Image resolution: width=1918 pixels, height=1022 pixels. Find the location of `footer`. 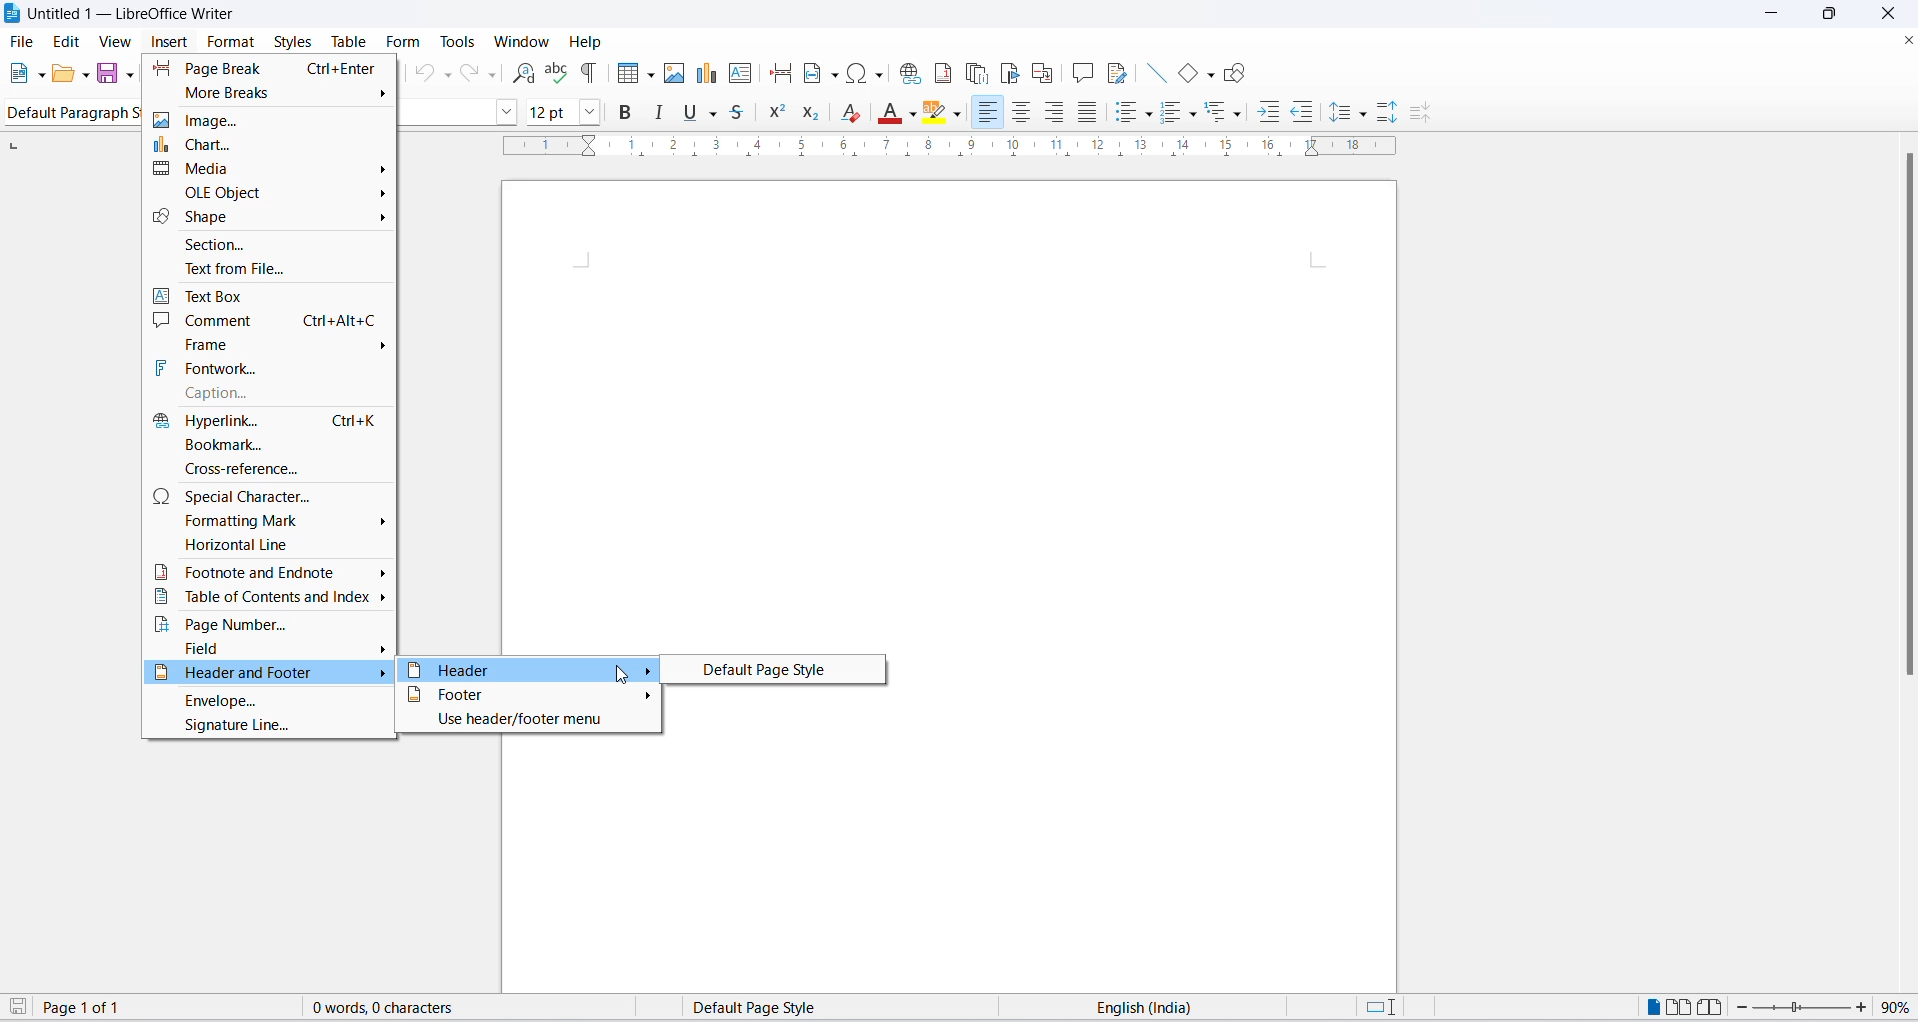

footer is located at coordinates (528, 695).